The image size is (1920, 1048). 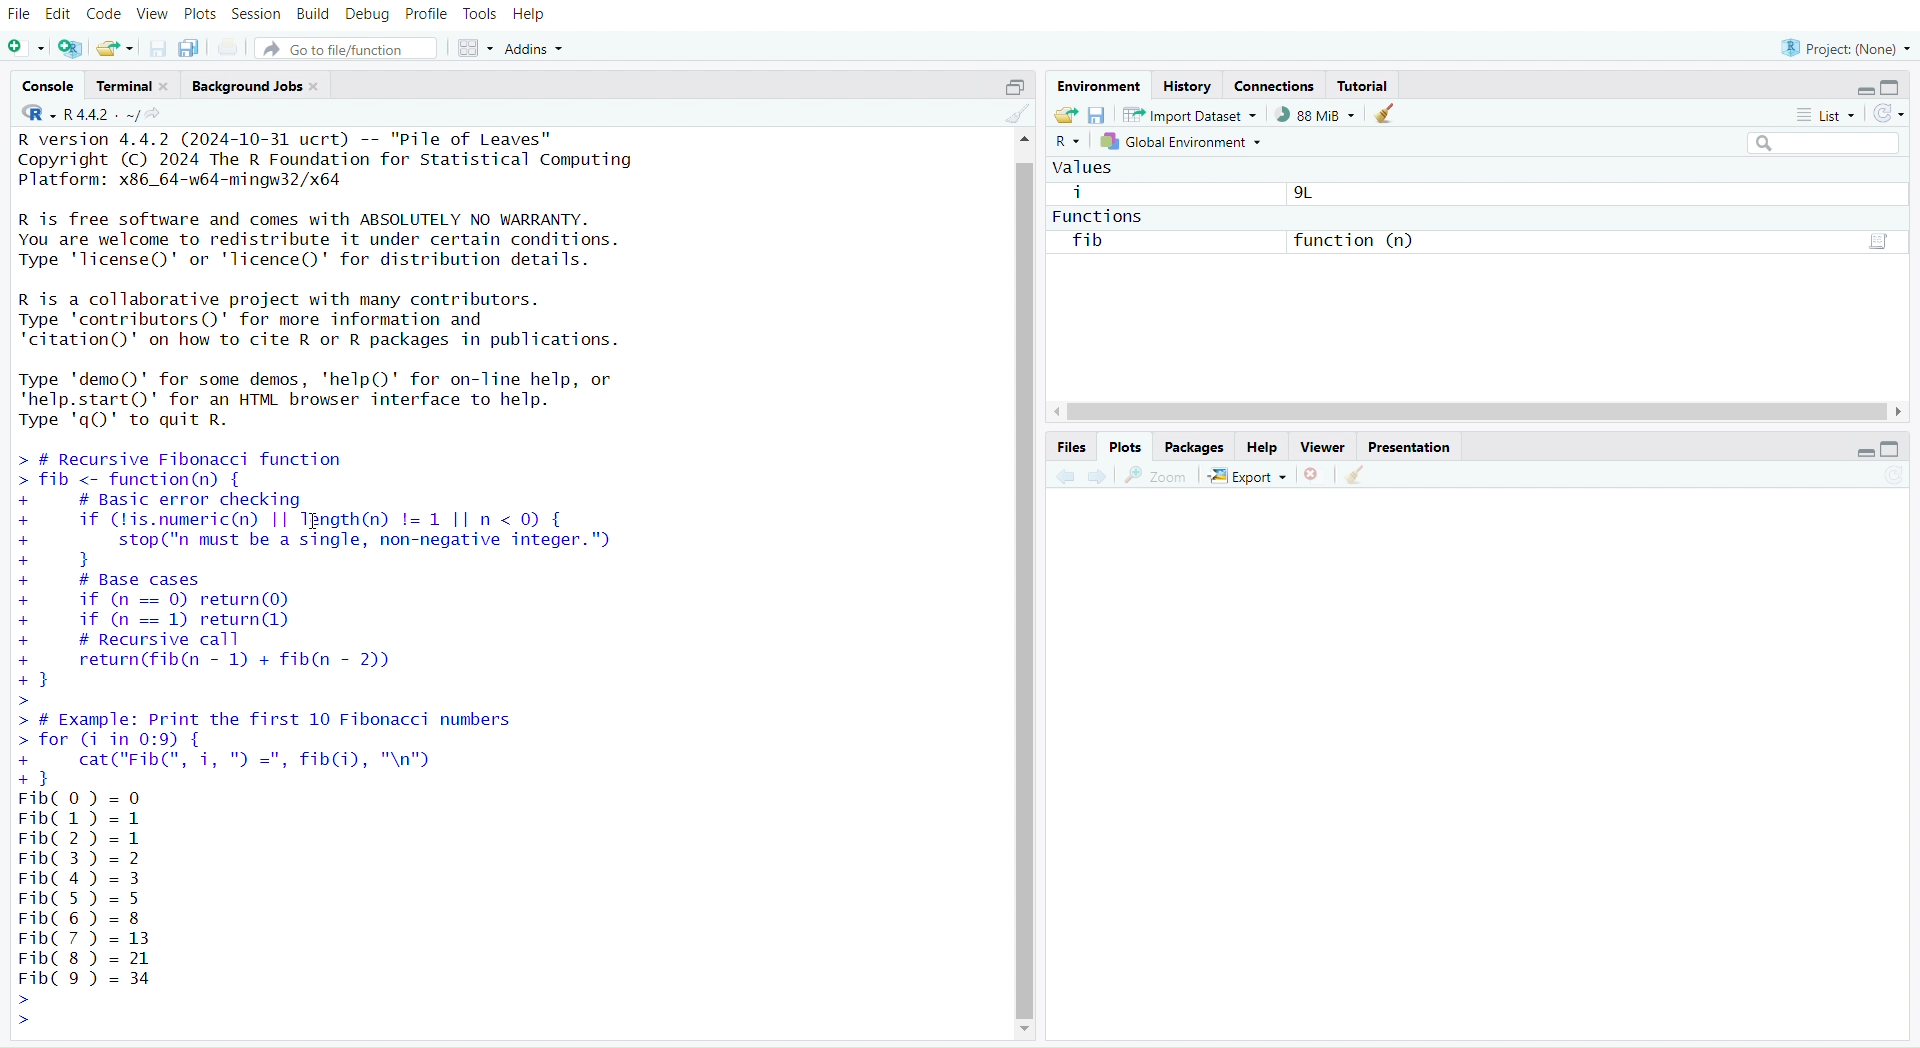 I want to click on values, so click(x=1087, y=167).